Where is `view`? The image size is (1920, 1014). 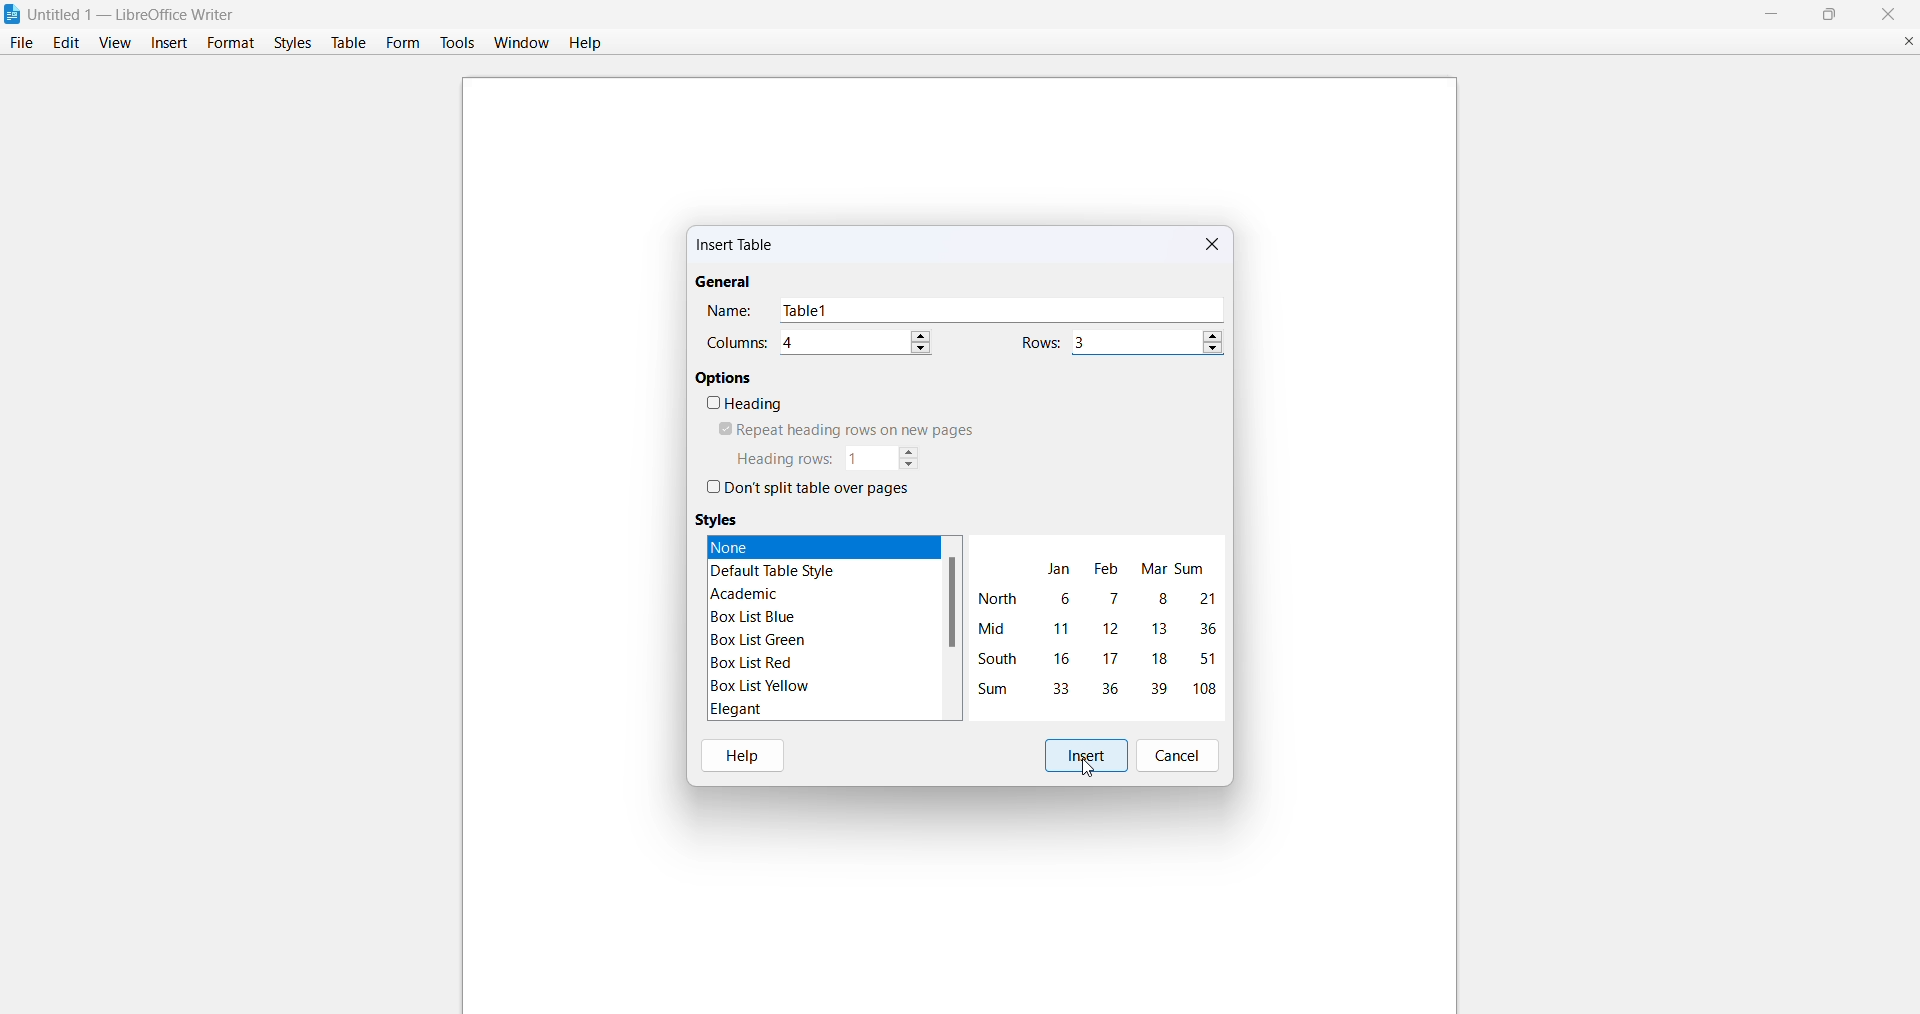
view is located at coordinates (114, 42).